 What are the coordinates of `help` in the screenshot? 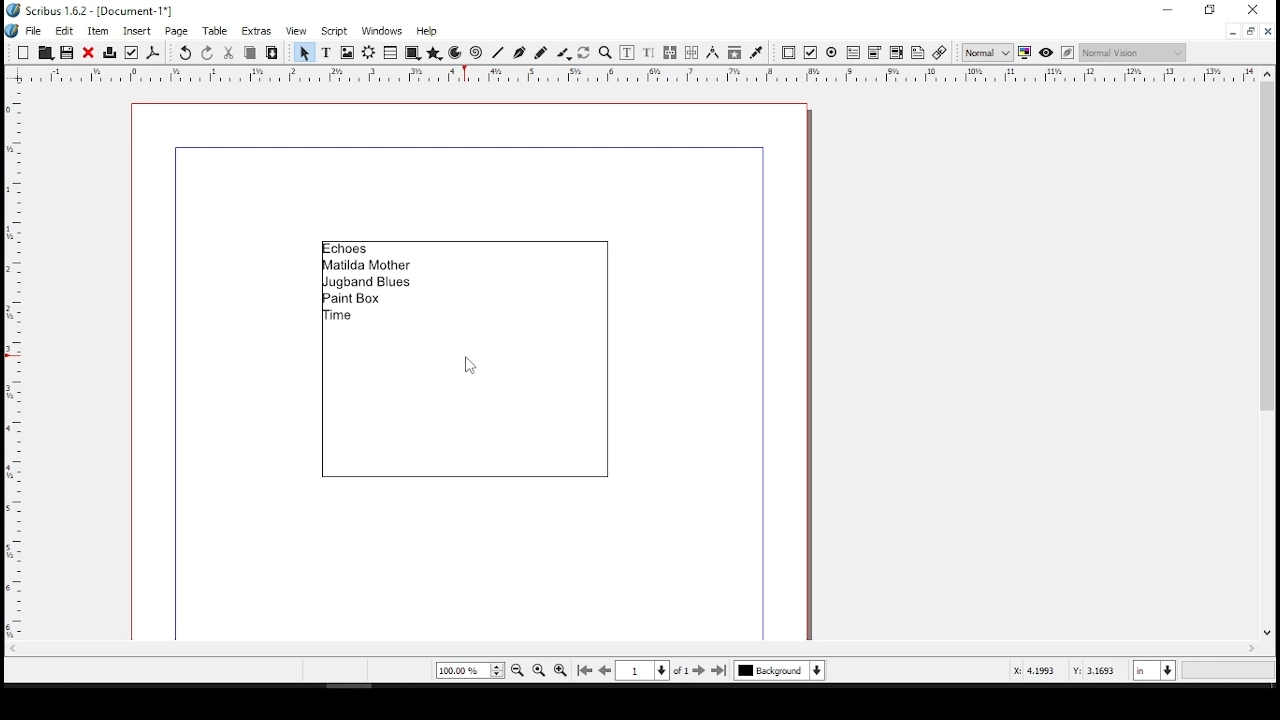 It's located at (426, 31).